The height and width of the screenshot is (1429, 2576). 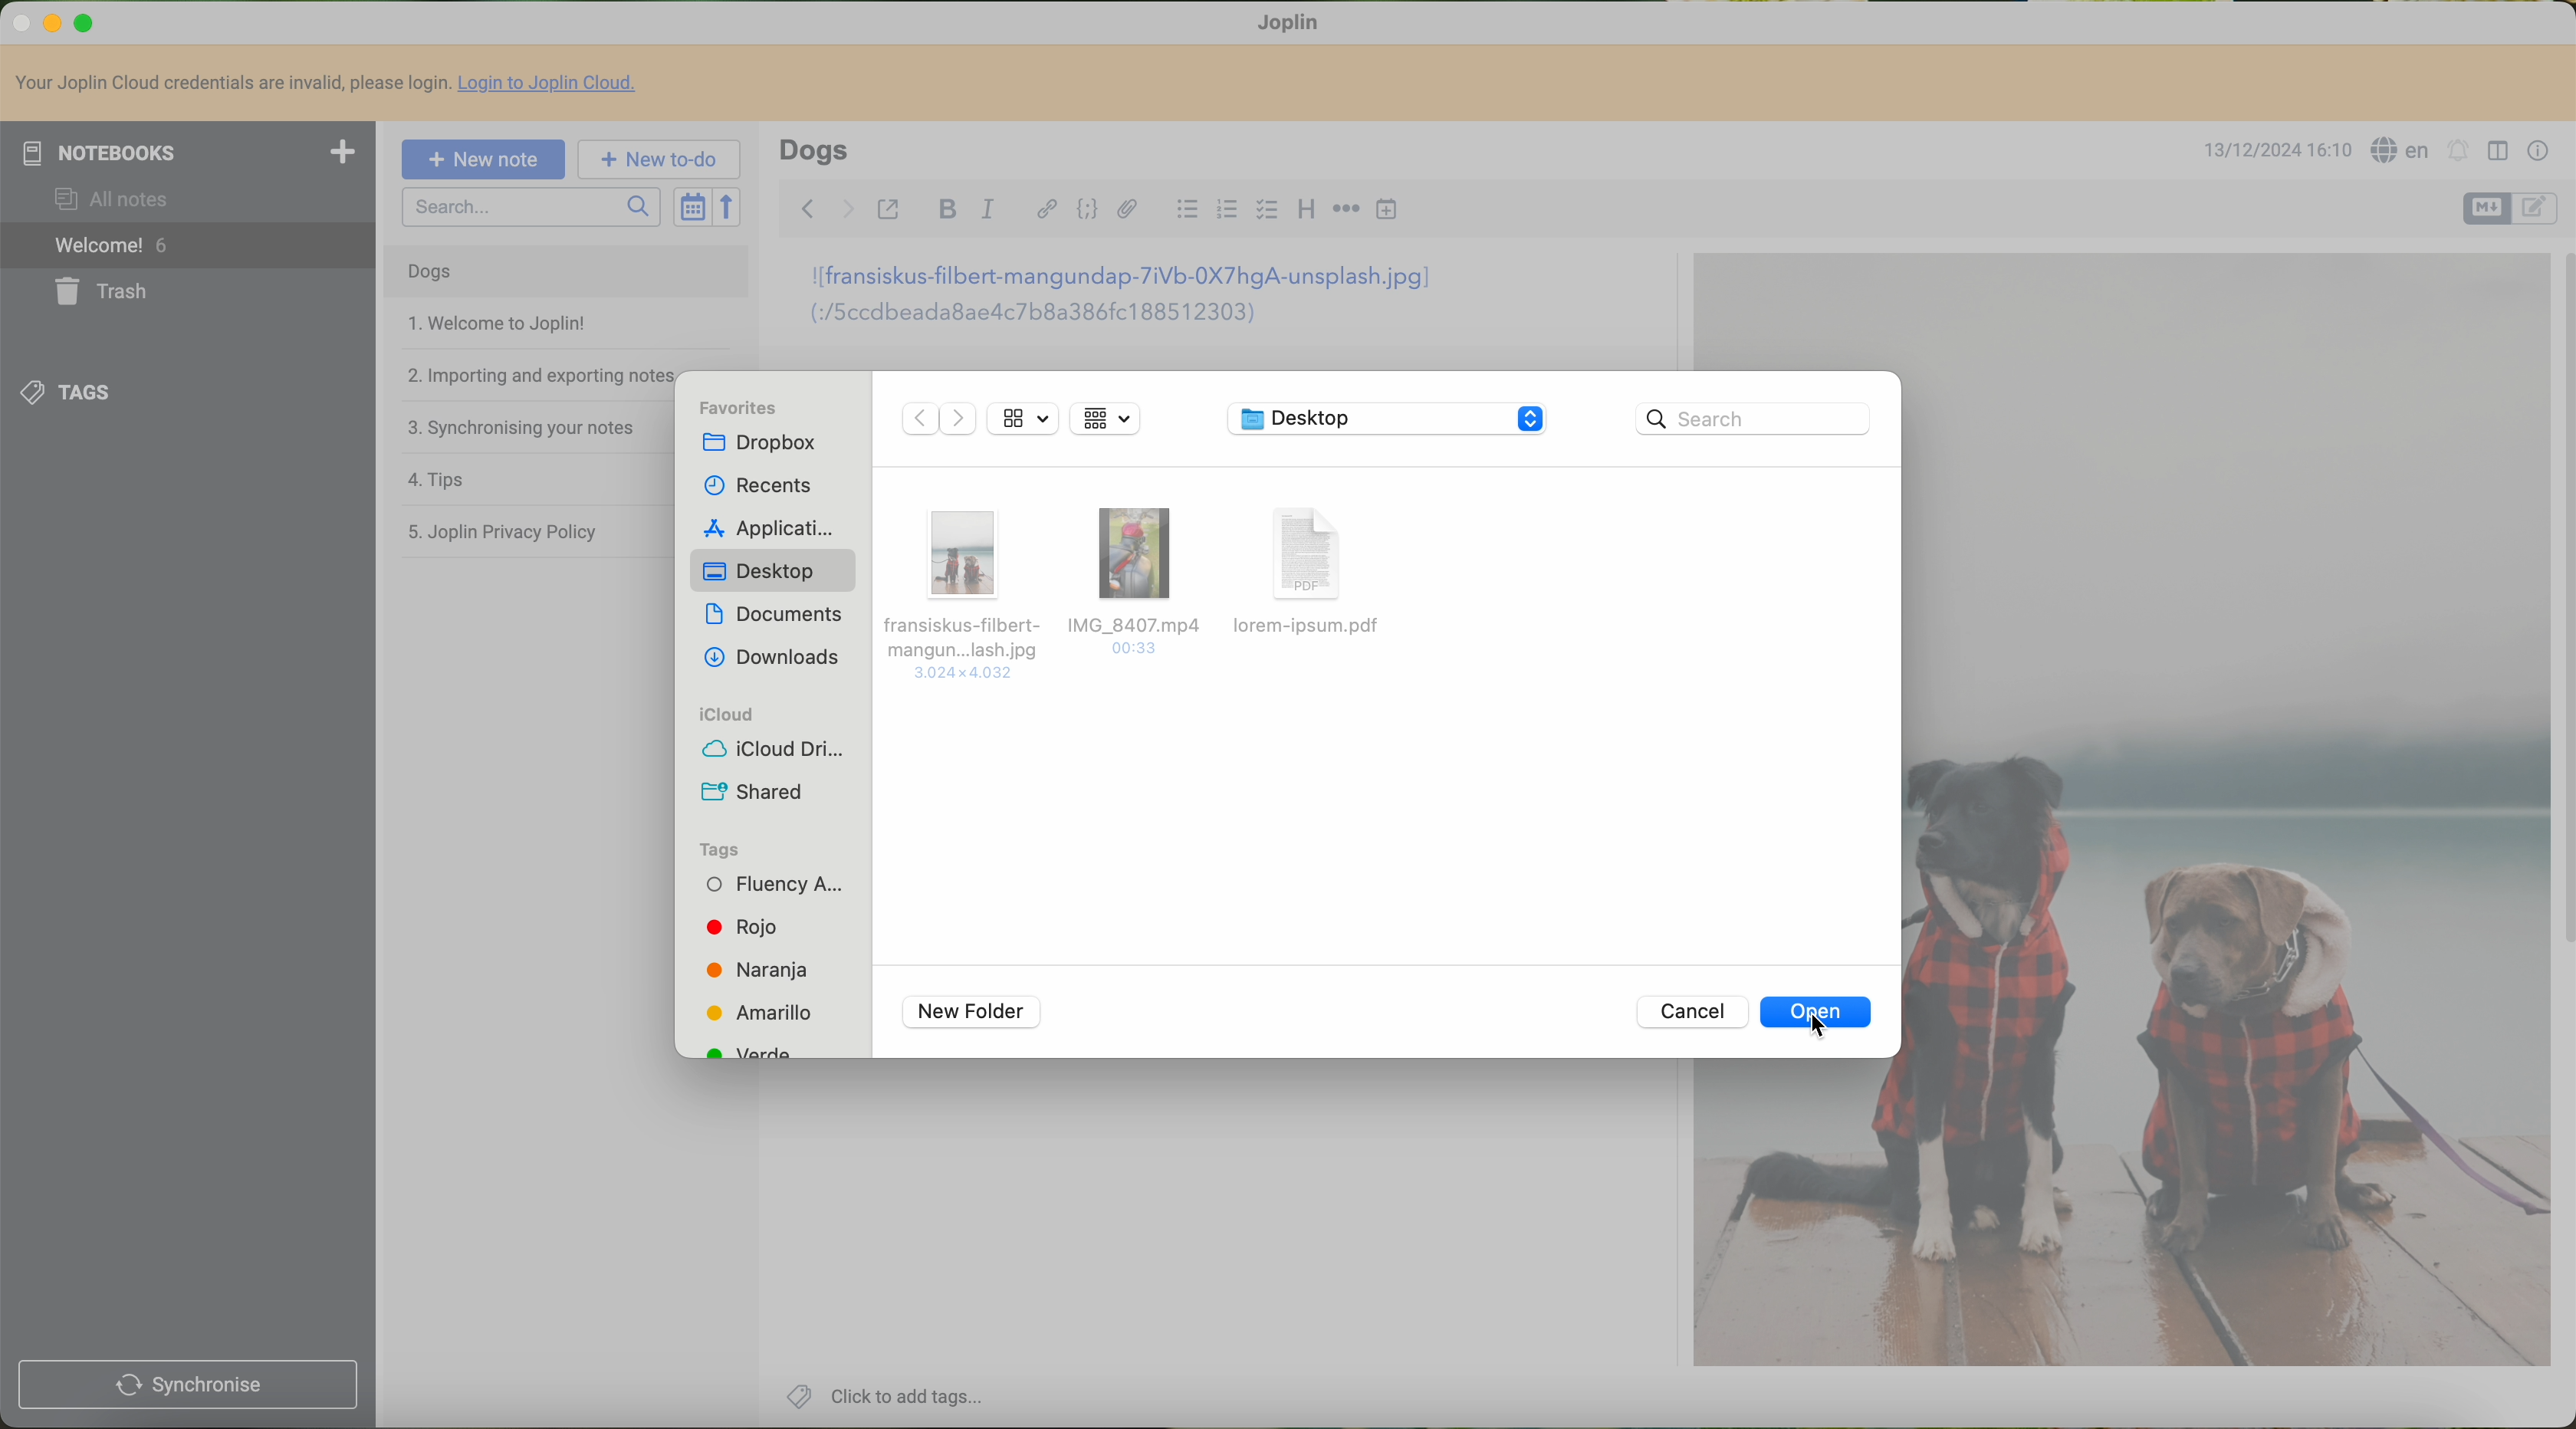 I want to click on dropbox, so click(x=772, y=443).